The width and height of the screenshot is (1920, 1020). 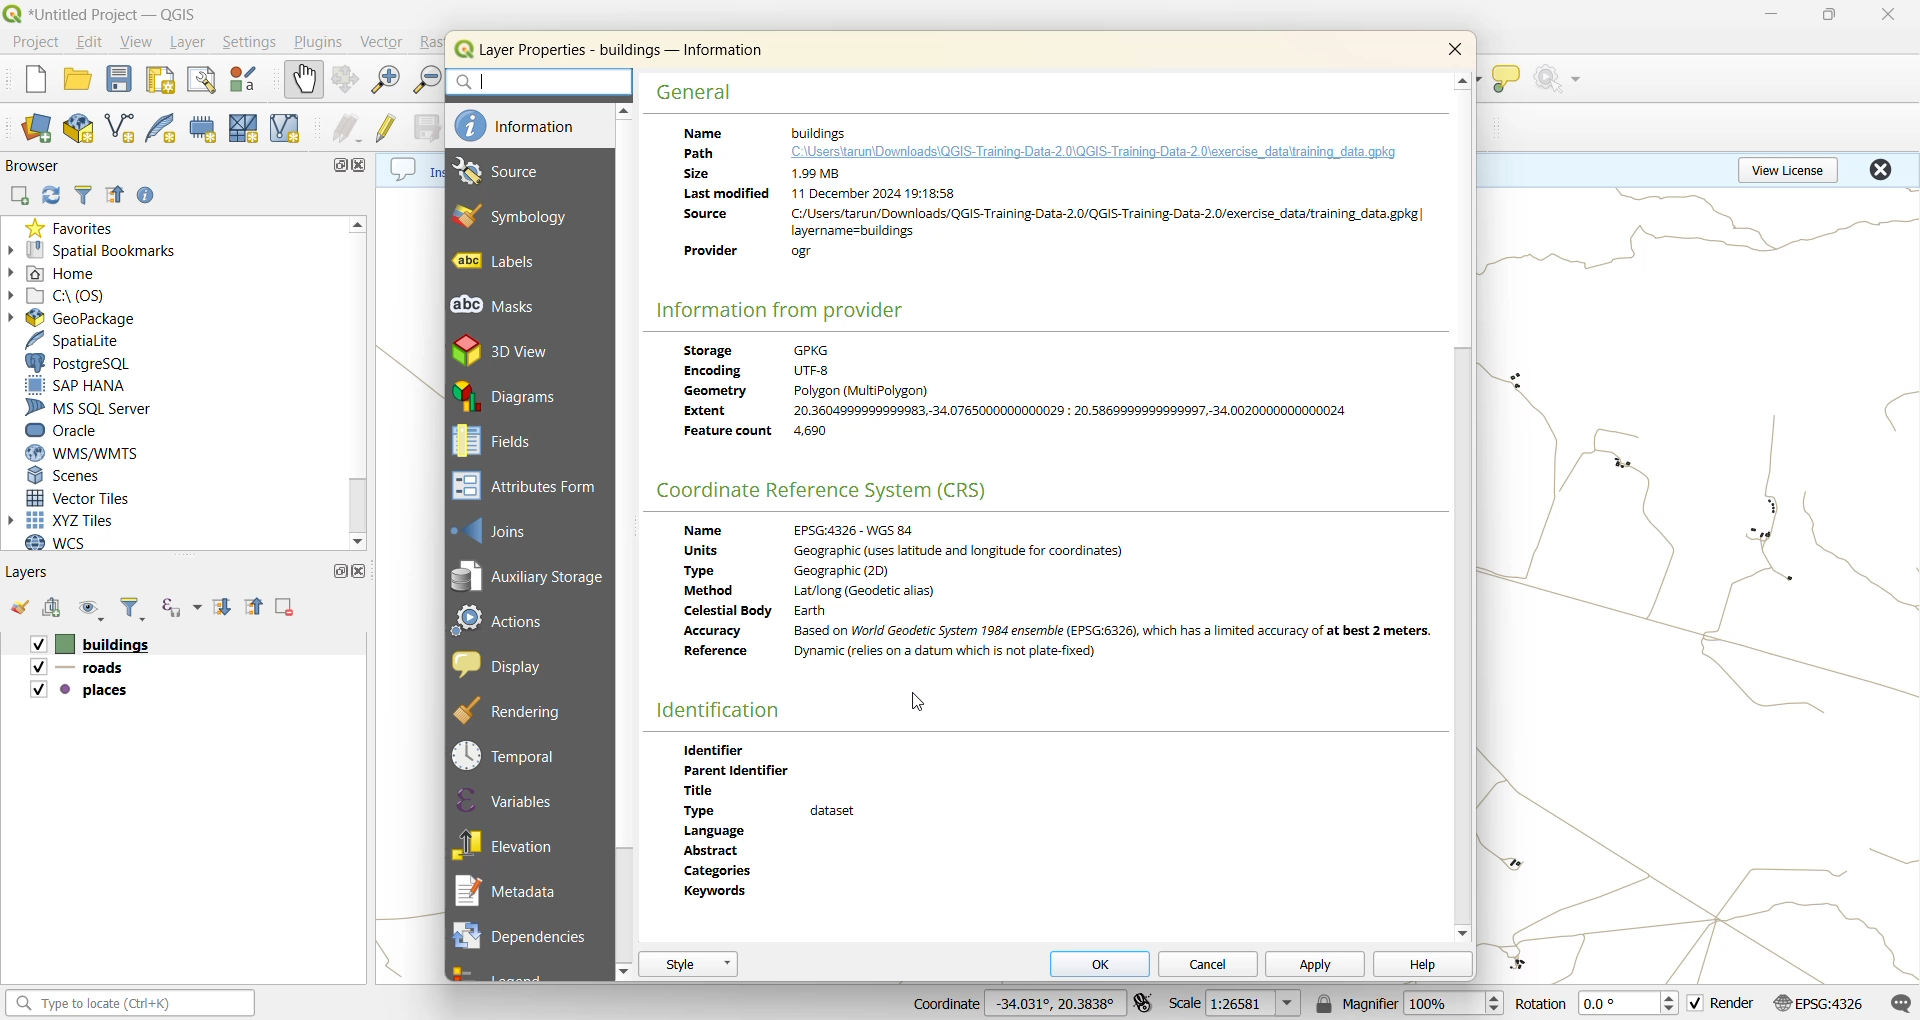 I want to click on close, so click(x=1459, y=51).